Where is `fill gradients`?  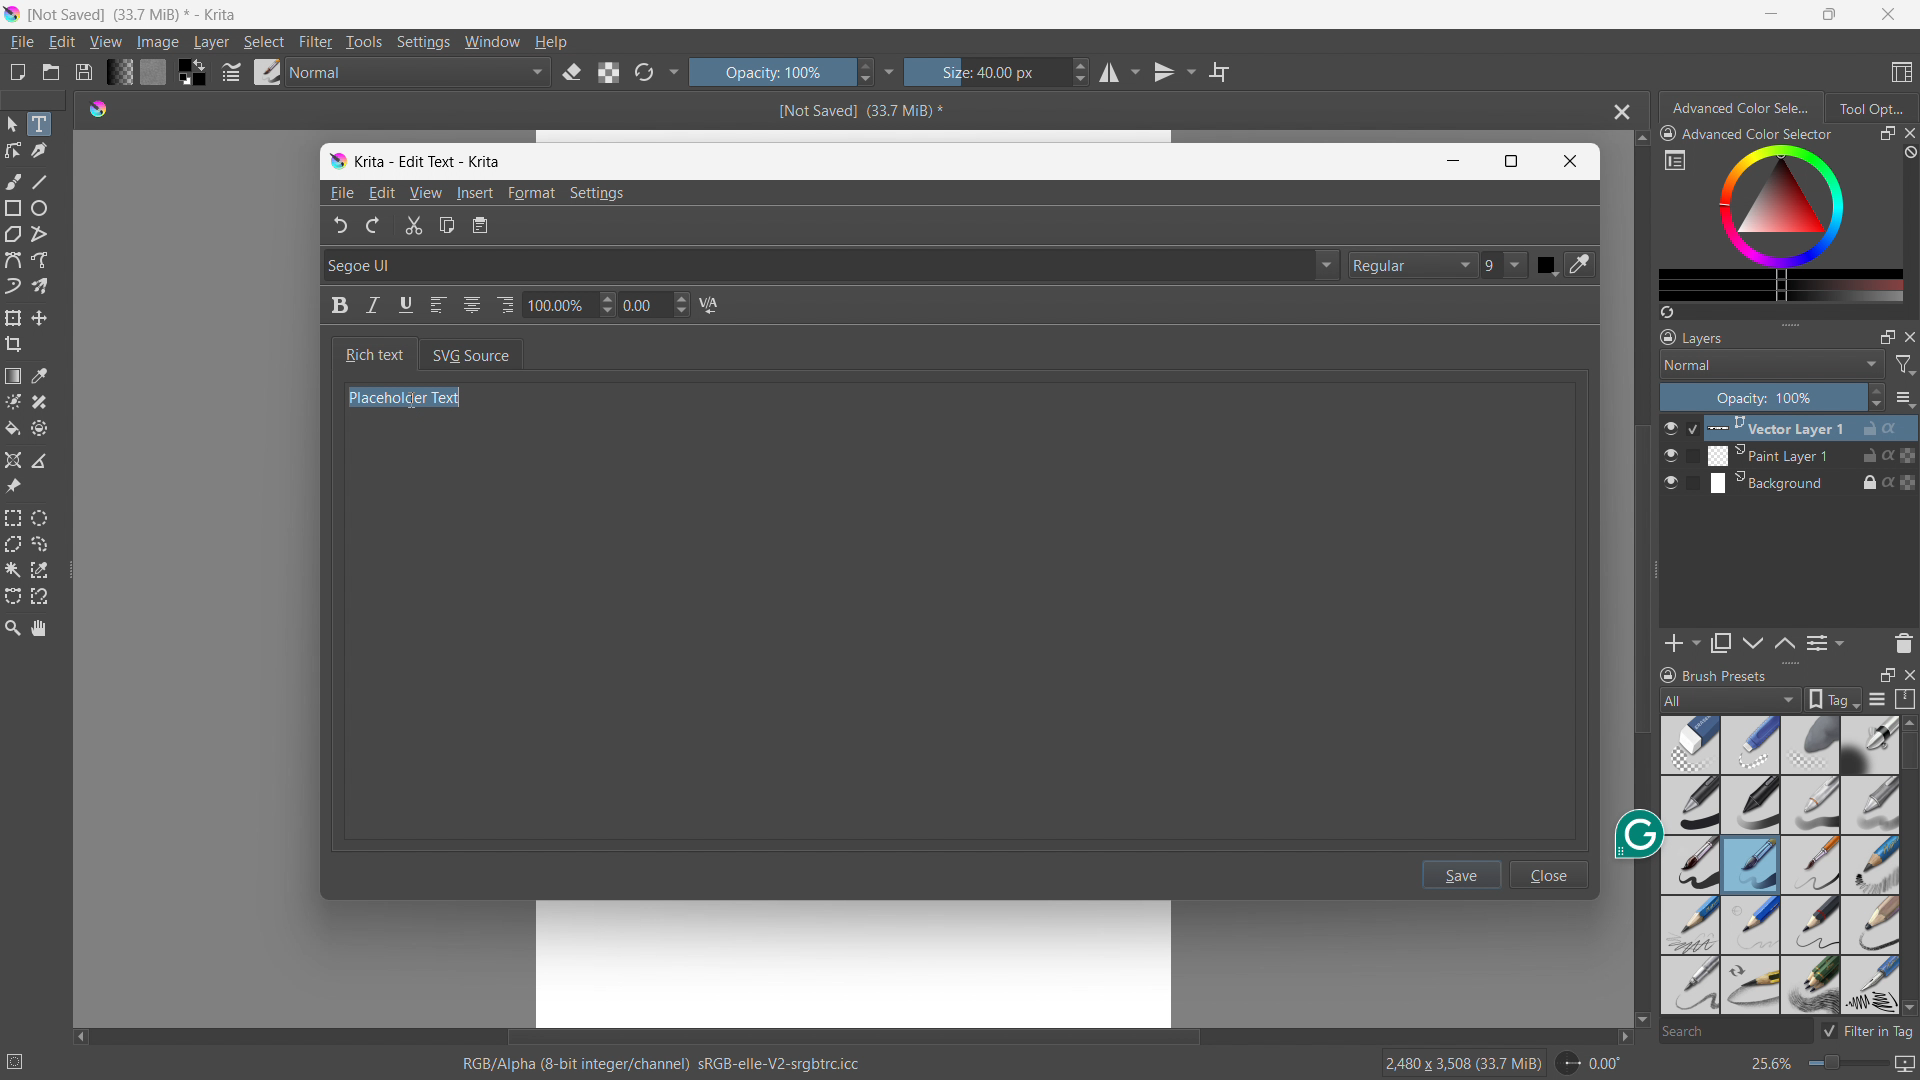 fill gradients is located at coordinates (119, 71).